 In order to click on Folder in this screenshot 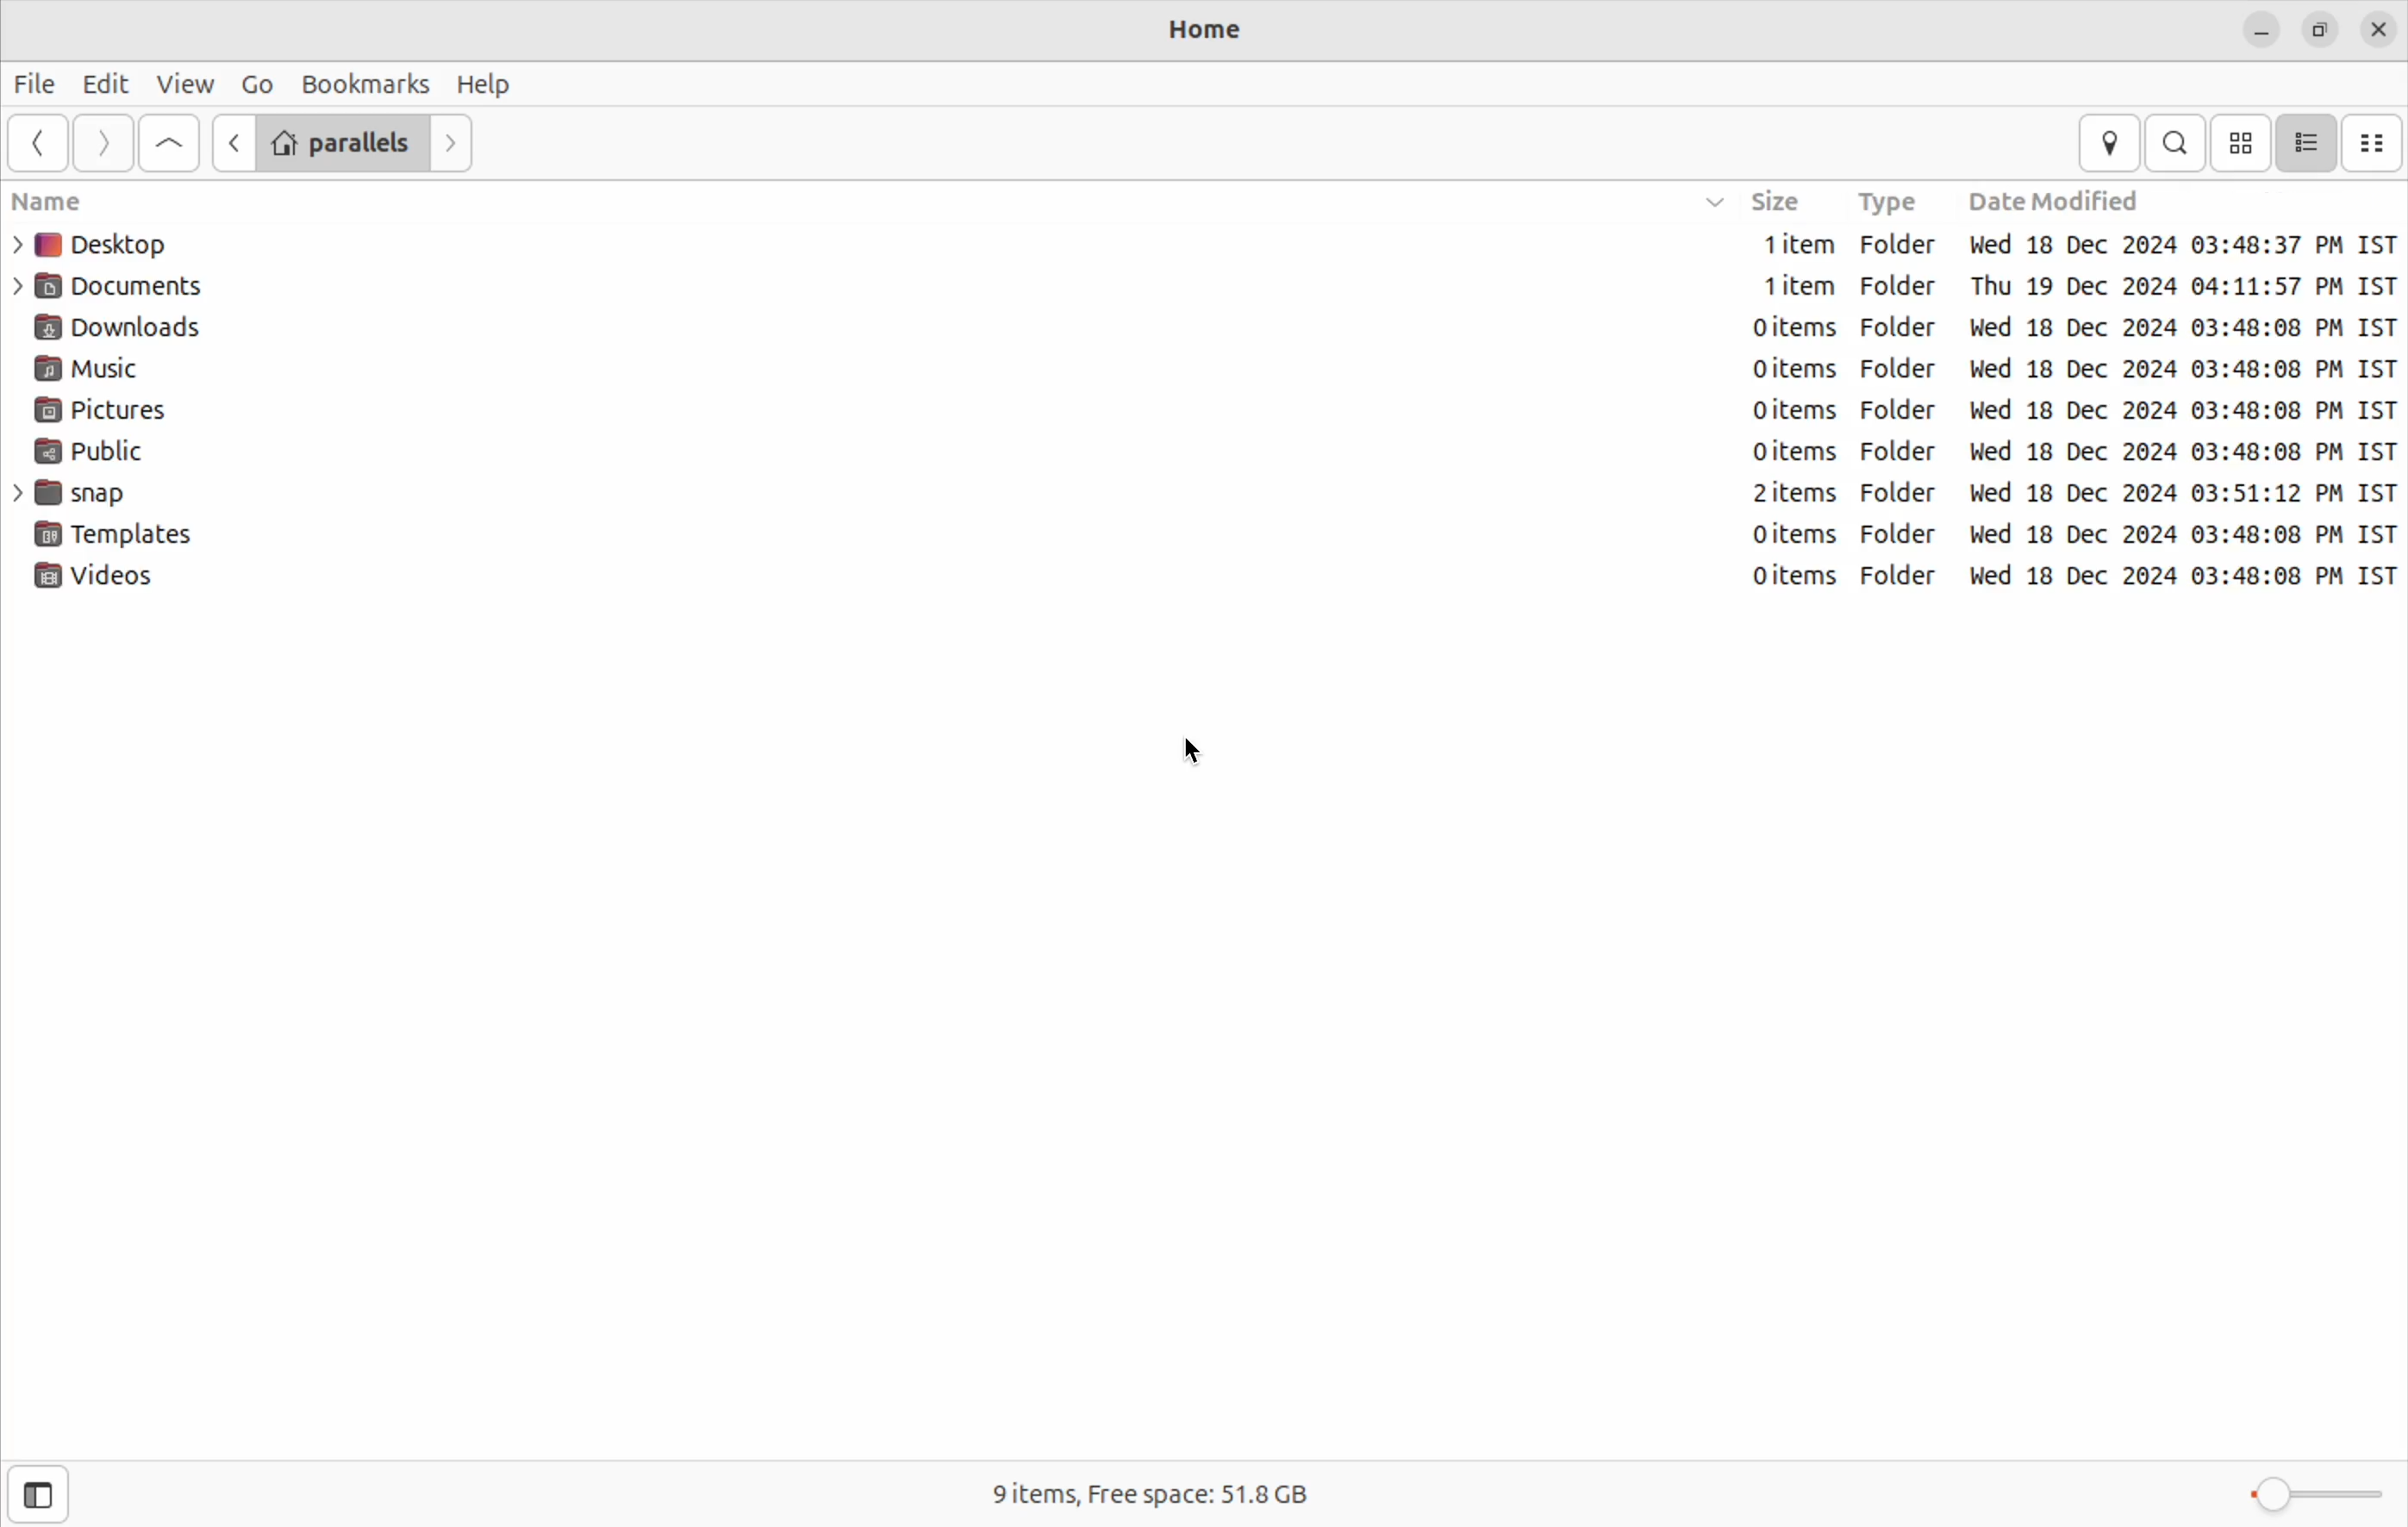, I will do `click(1901, 534)`.